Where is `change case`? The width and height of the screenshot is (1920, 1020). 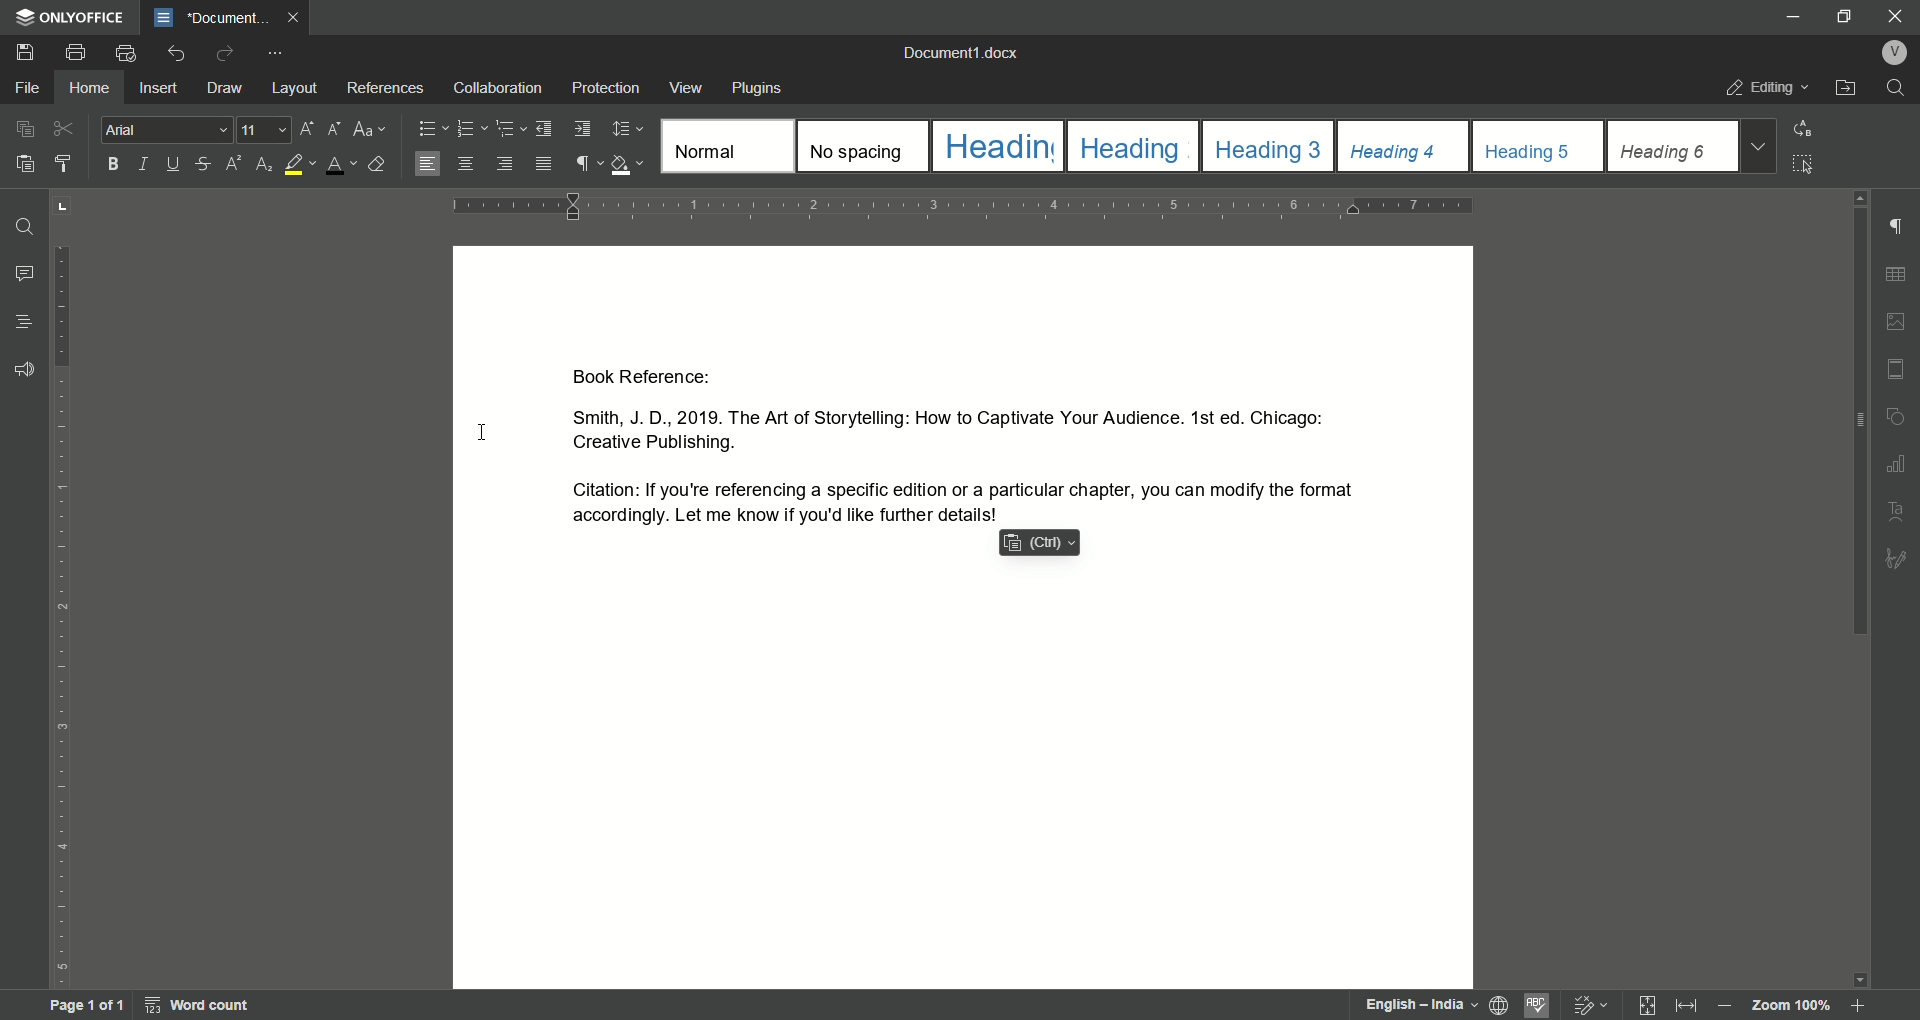 change case is located at coordinates (371, 130).